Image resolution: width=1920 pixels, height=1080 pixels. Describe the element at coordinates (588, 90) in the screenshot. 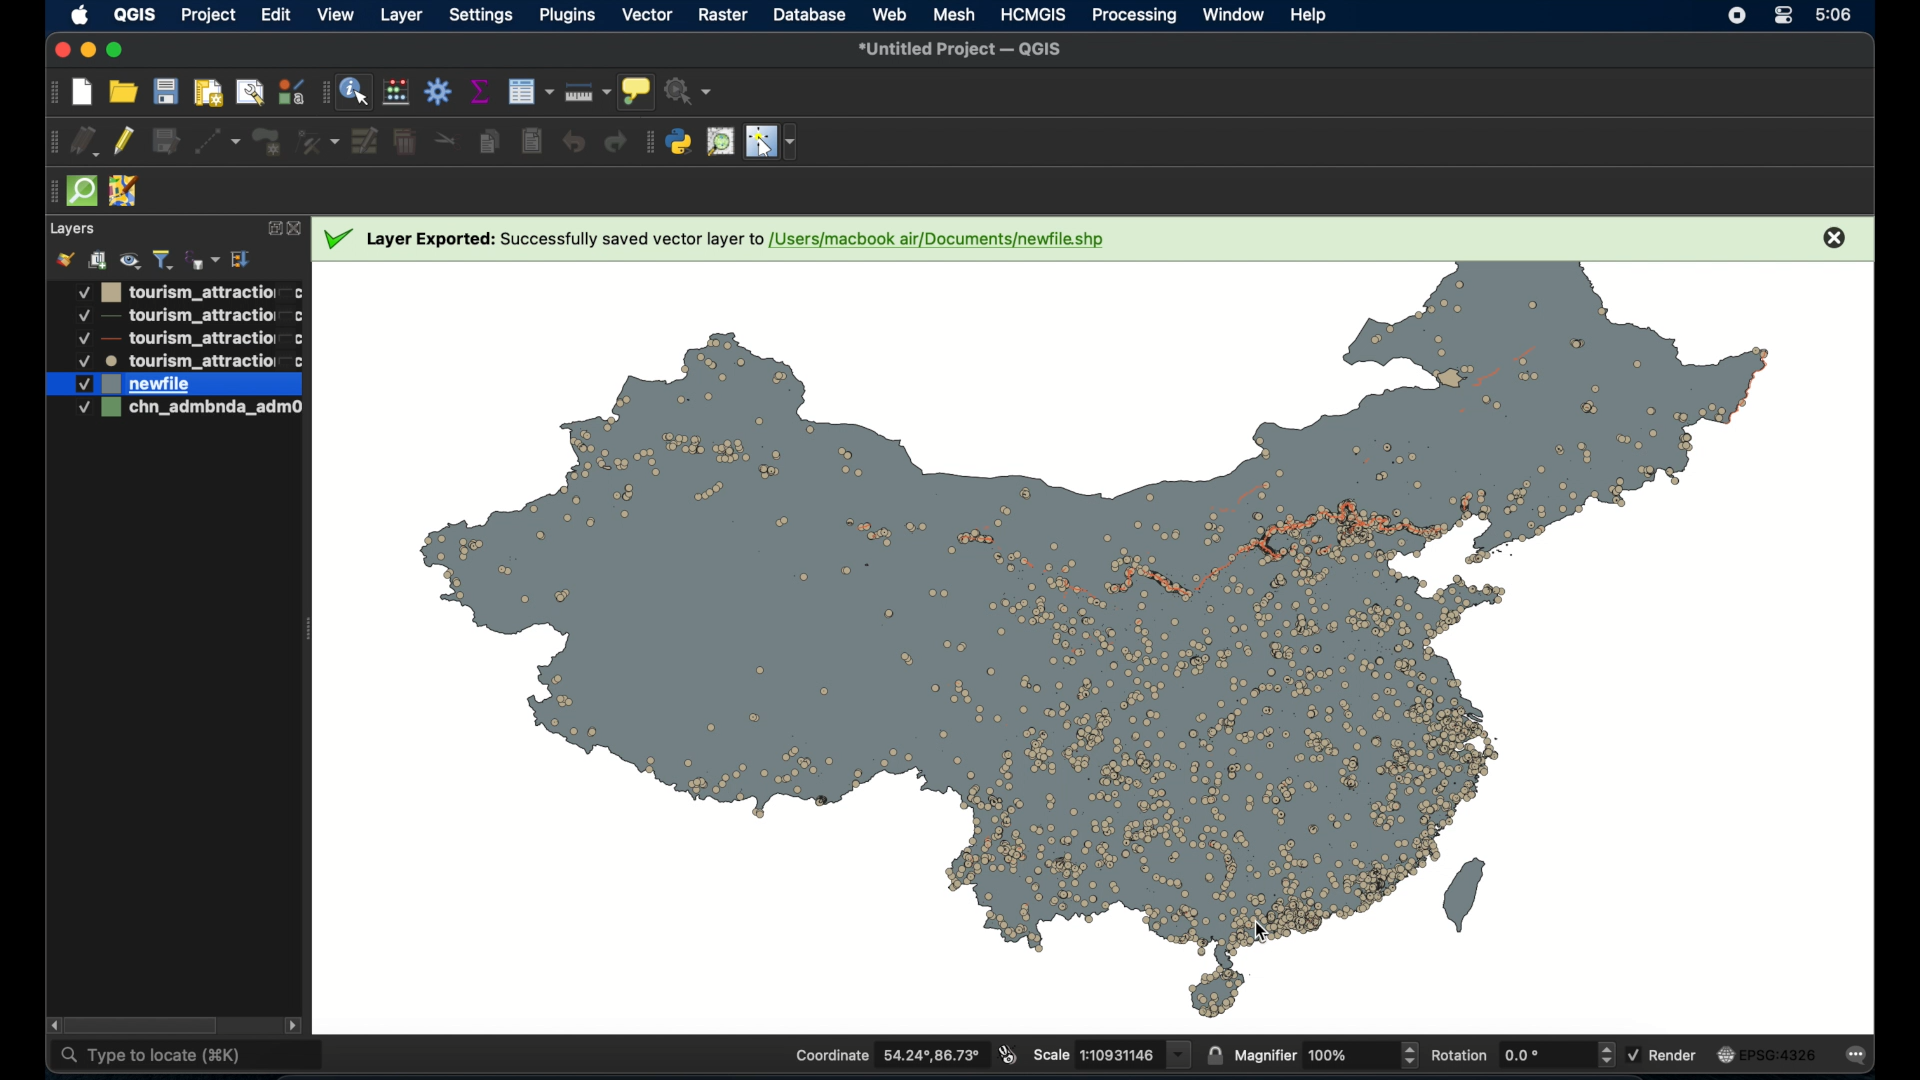

I see `measure line` at that location.